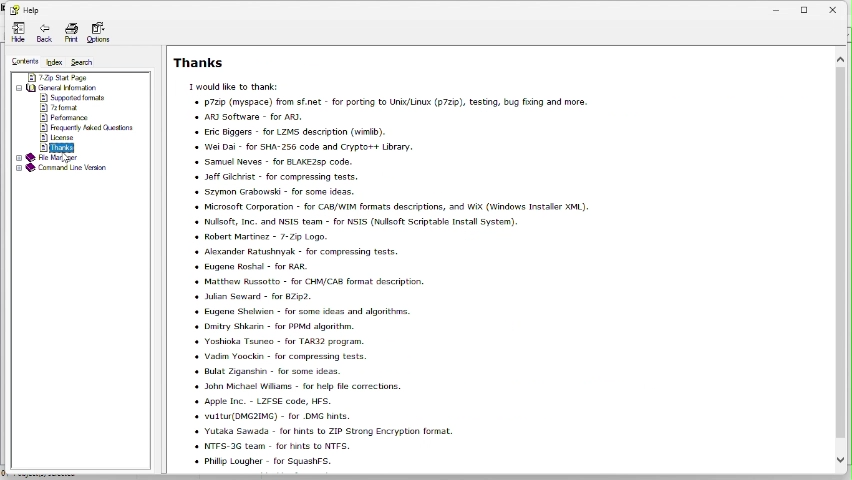 The height and width of the screenshot is (480, 852). Describe the element at coordinates (59, 138) in the screenshot. I see `Licence` at that location.